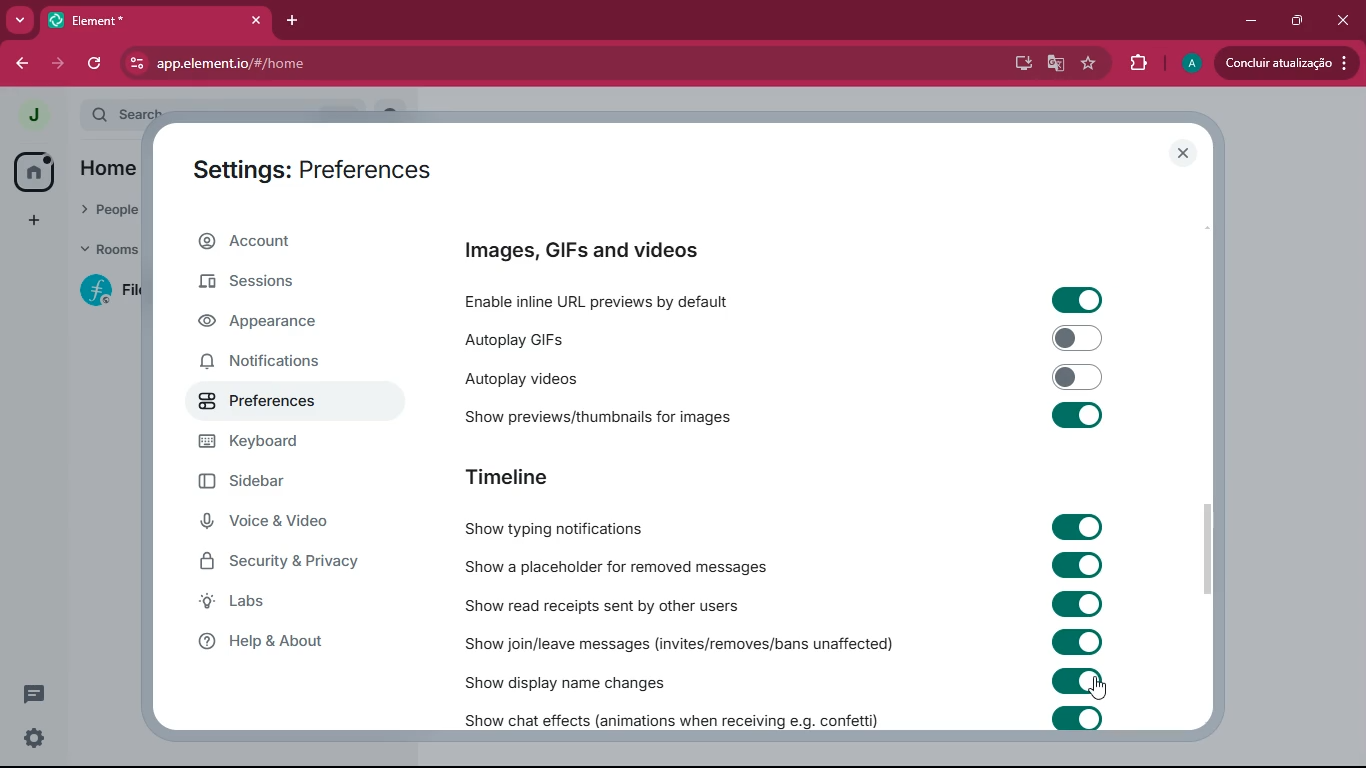 This screenshot has width=1366, height=768. What do you see at coordinates (355, 65) in the screenshot?
I see `app.element.io/#/home` at bounding box center [355, 65].